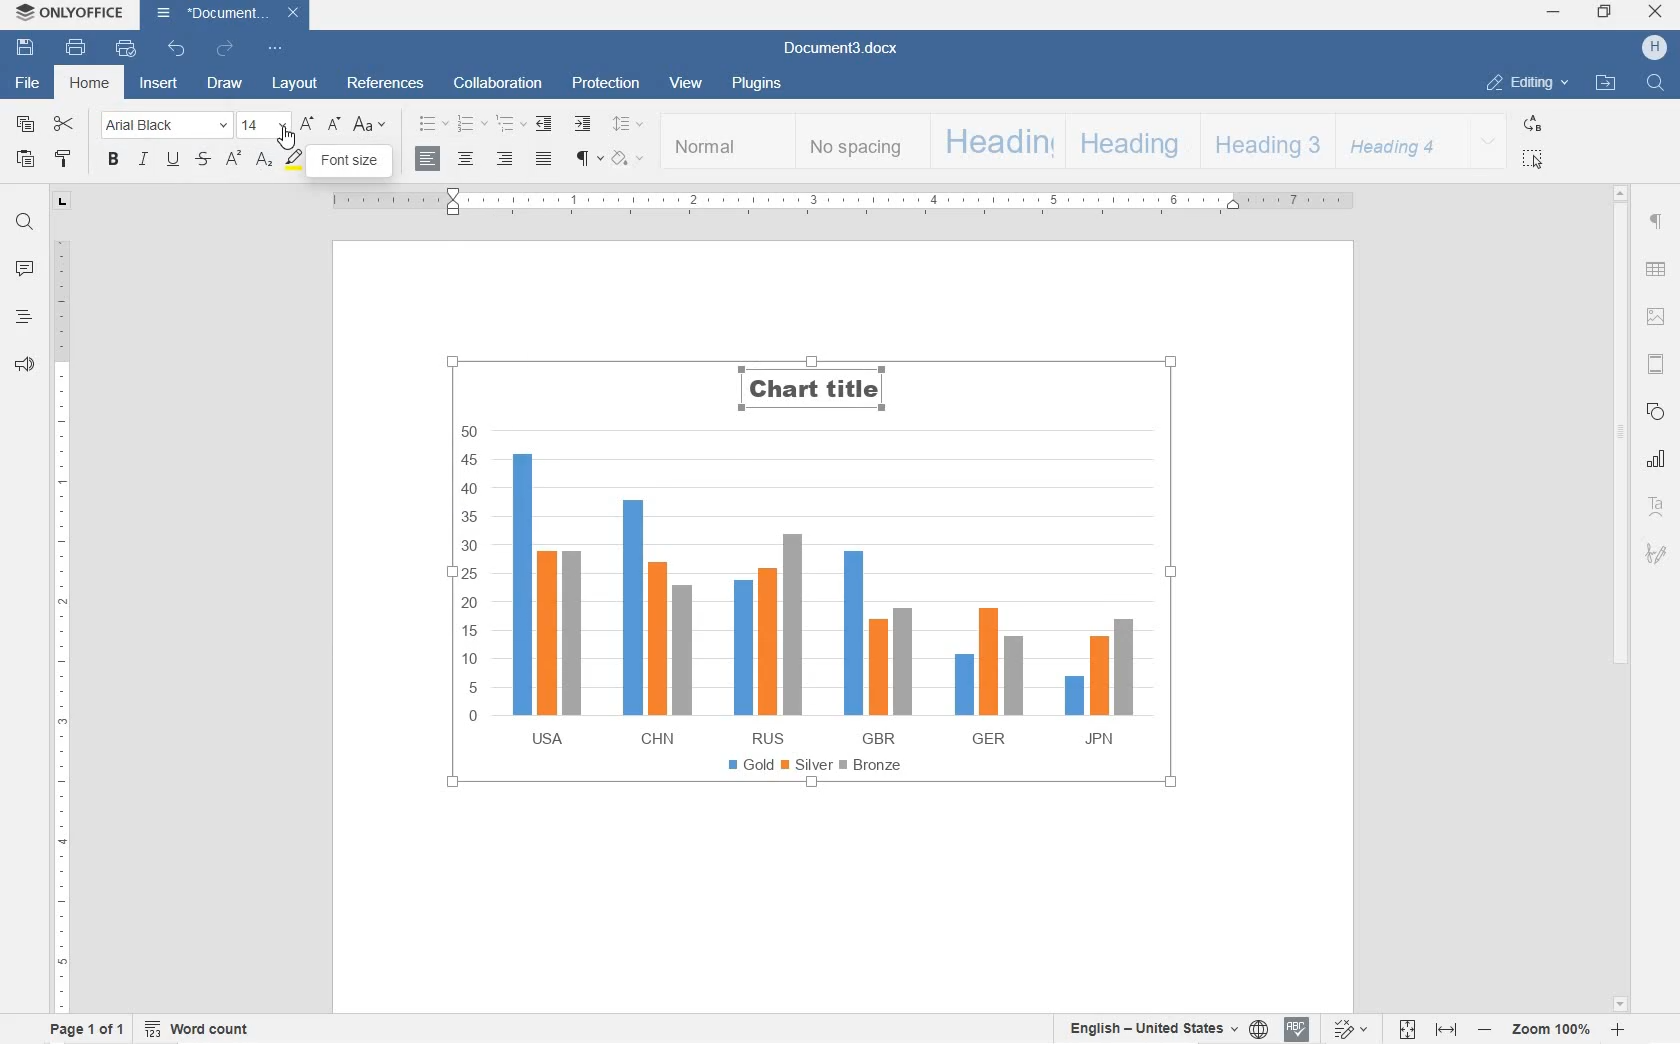 This screenshot has width=1680, height=1044. I want to click on REPLACE, so click(1530, 123).